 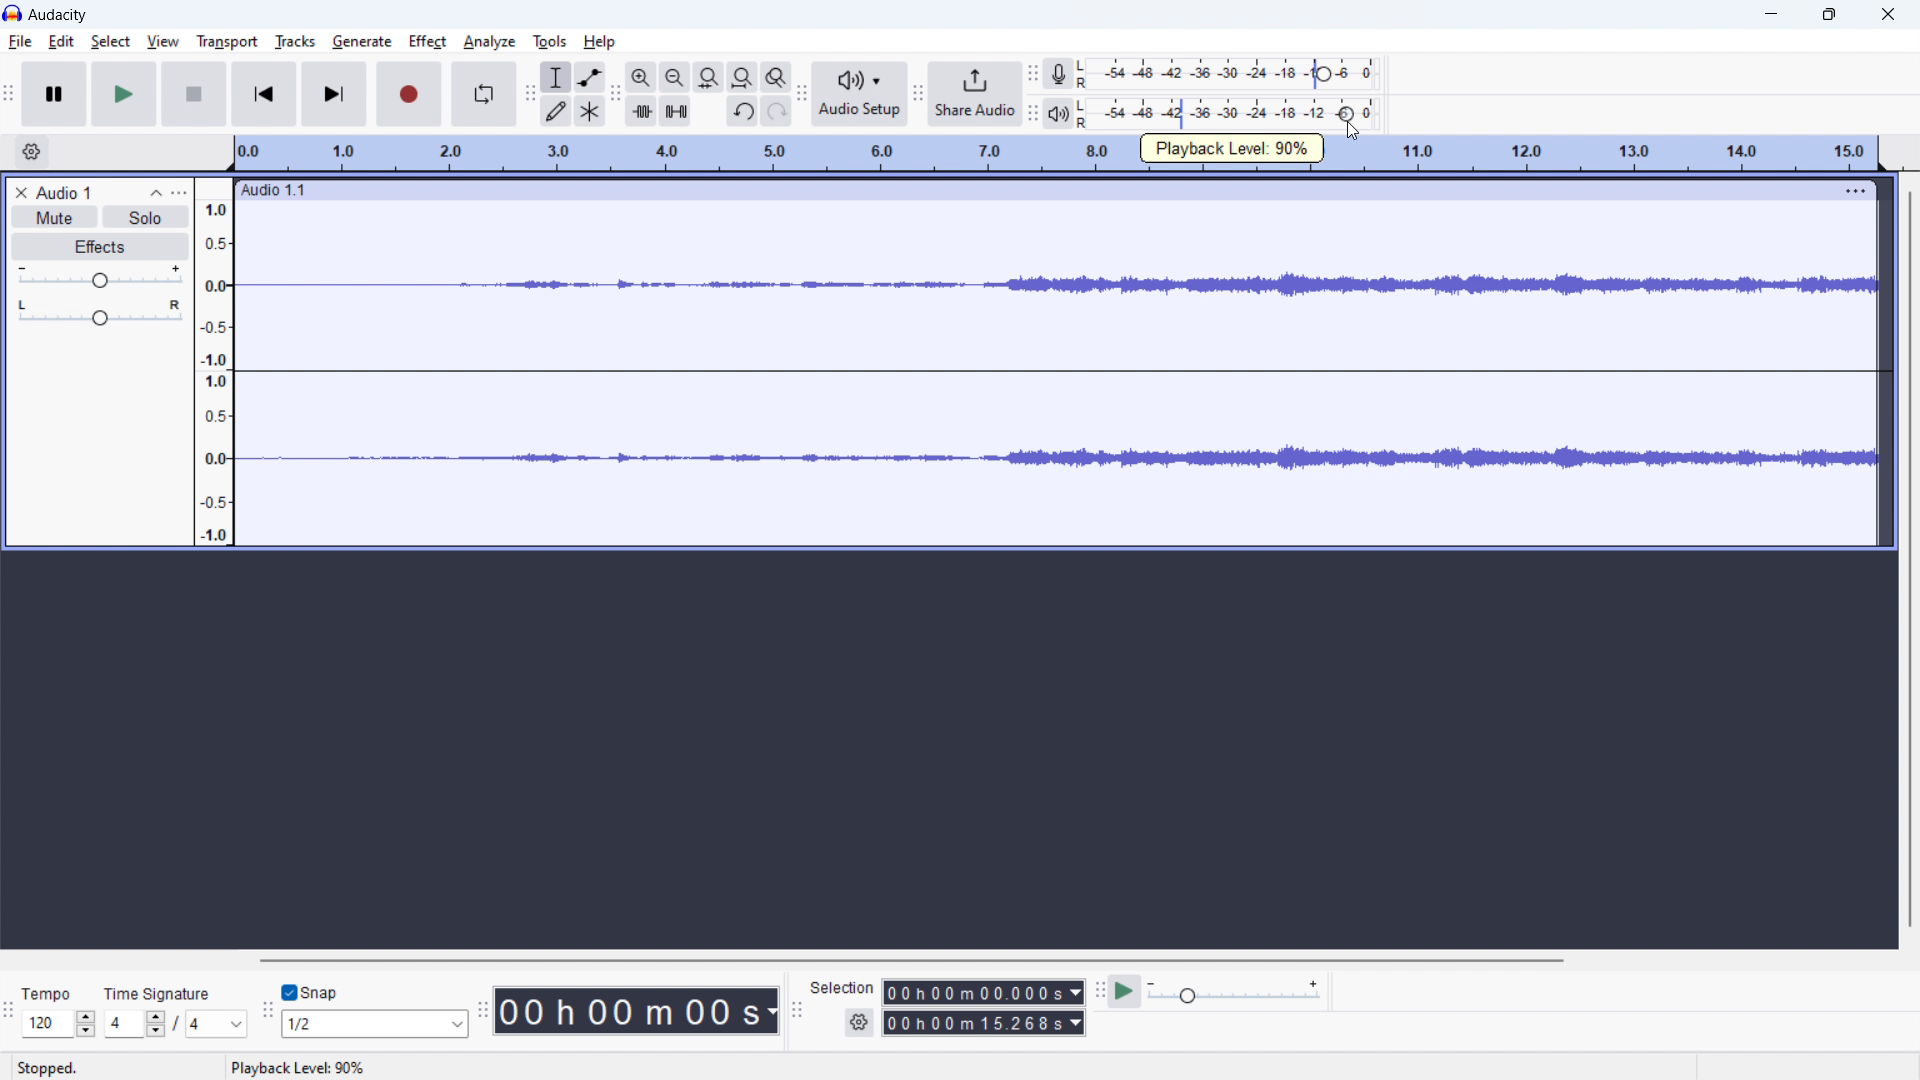 I want to click on selection tool, so click(x=557, y=76).